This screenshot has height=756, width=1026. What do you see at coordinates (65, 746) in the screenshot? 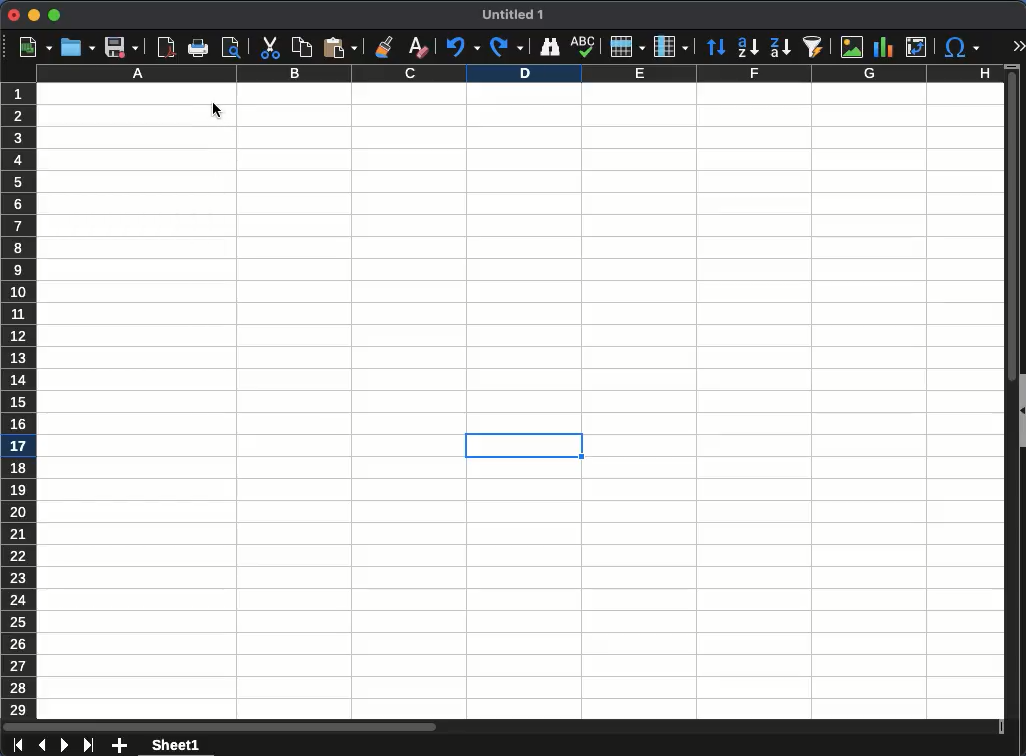
I see `next sheet` at bounding box center [65, 746].